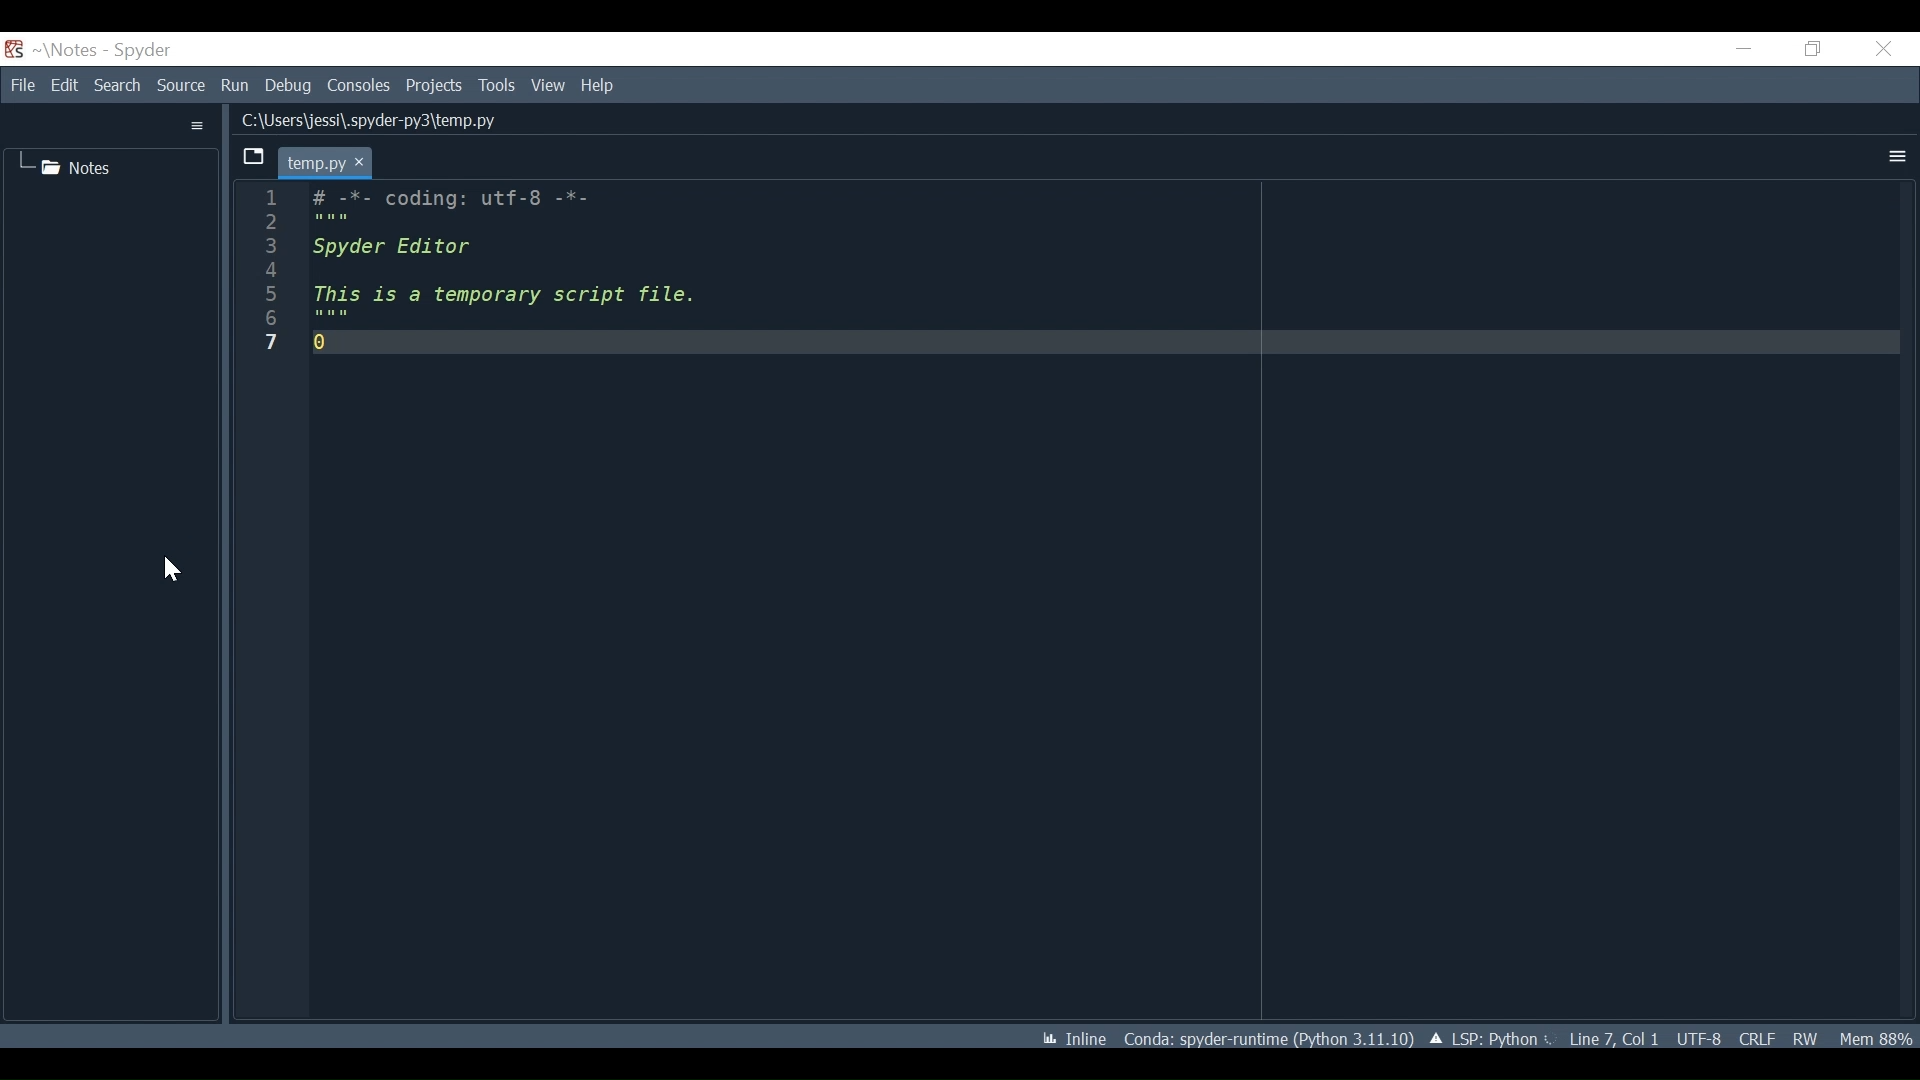 This screenshot has width=1920, height=1080. I want to click on Project Folder, so click(65, 167).